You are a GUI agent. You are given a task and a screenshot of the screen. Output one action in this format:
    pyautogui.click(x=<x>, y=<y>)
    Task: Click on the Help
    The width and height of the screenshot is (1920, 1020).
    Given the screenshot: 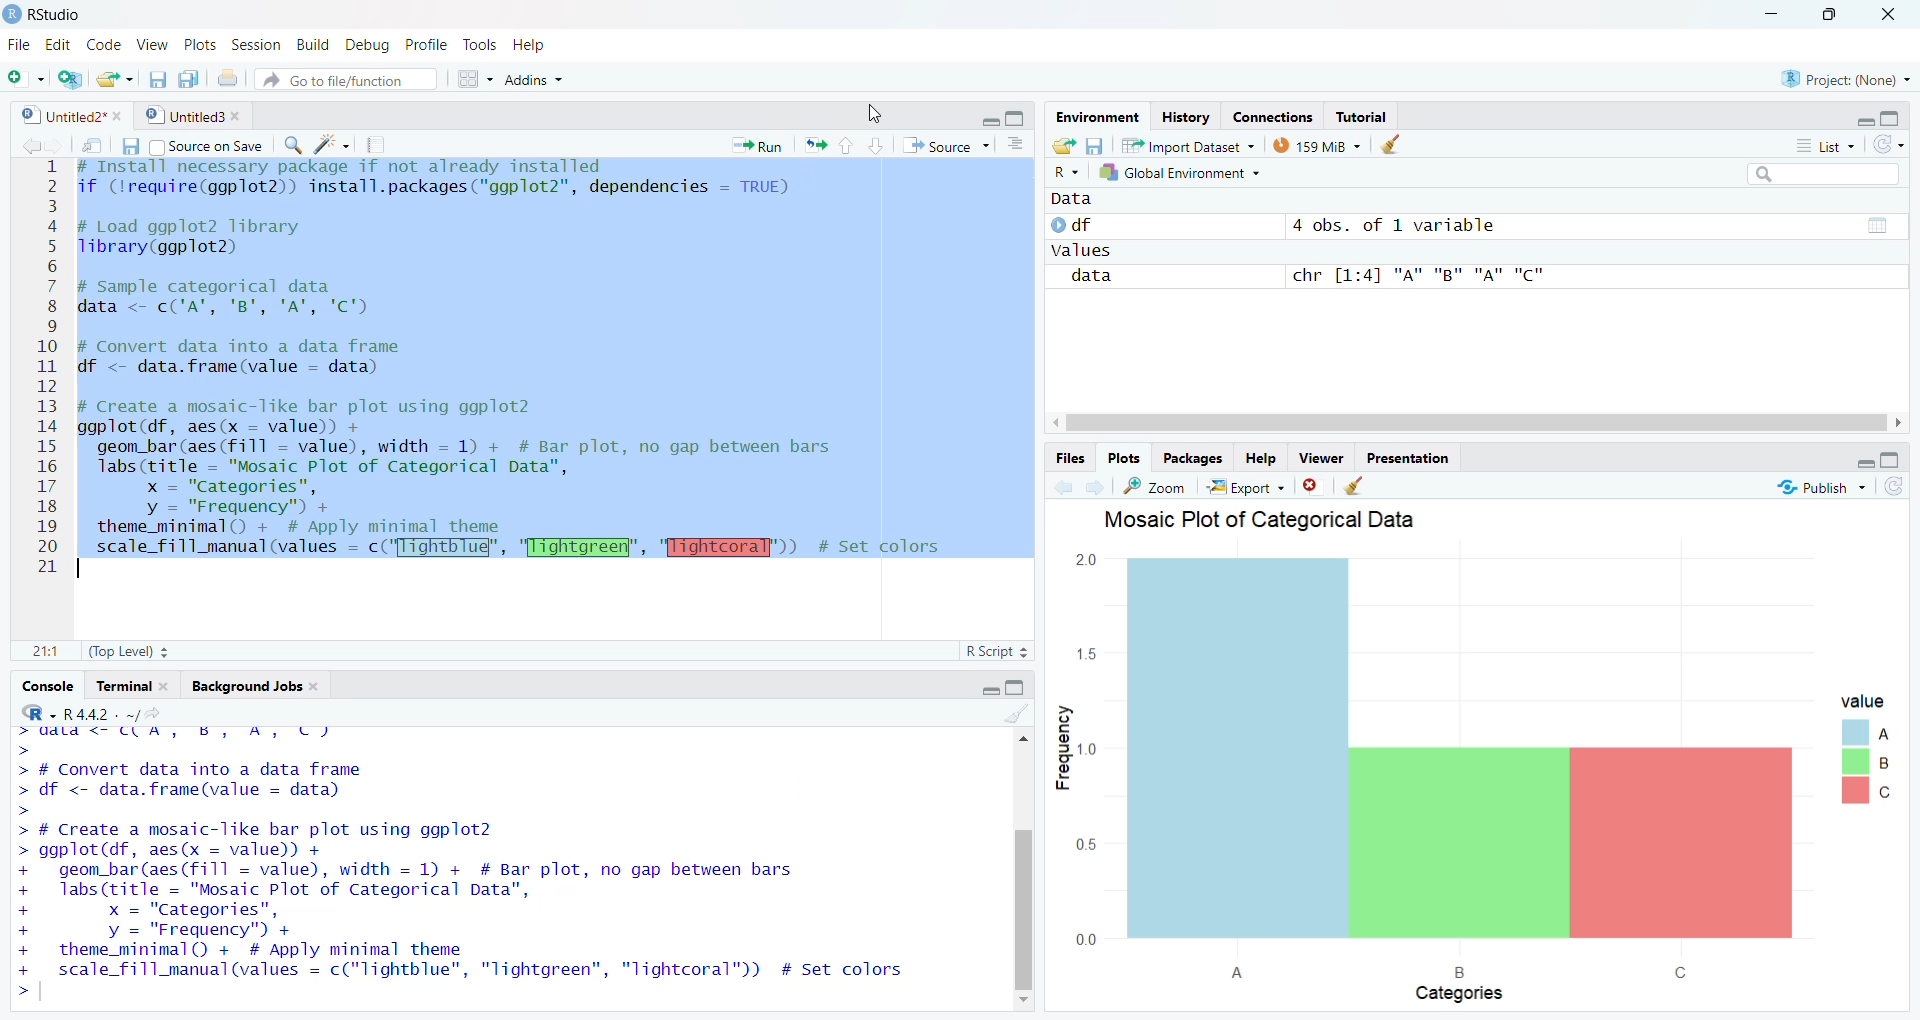 What is the action you would take?
    pyautogui.click(x=531, y=45)
    